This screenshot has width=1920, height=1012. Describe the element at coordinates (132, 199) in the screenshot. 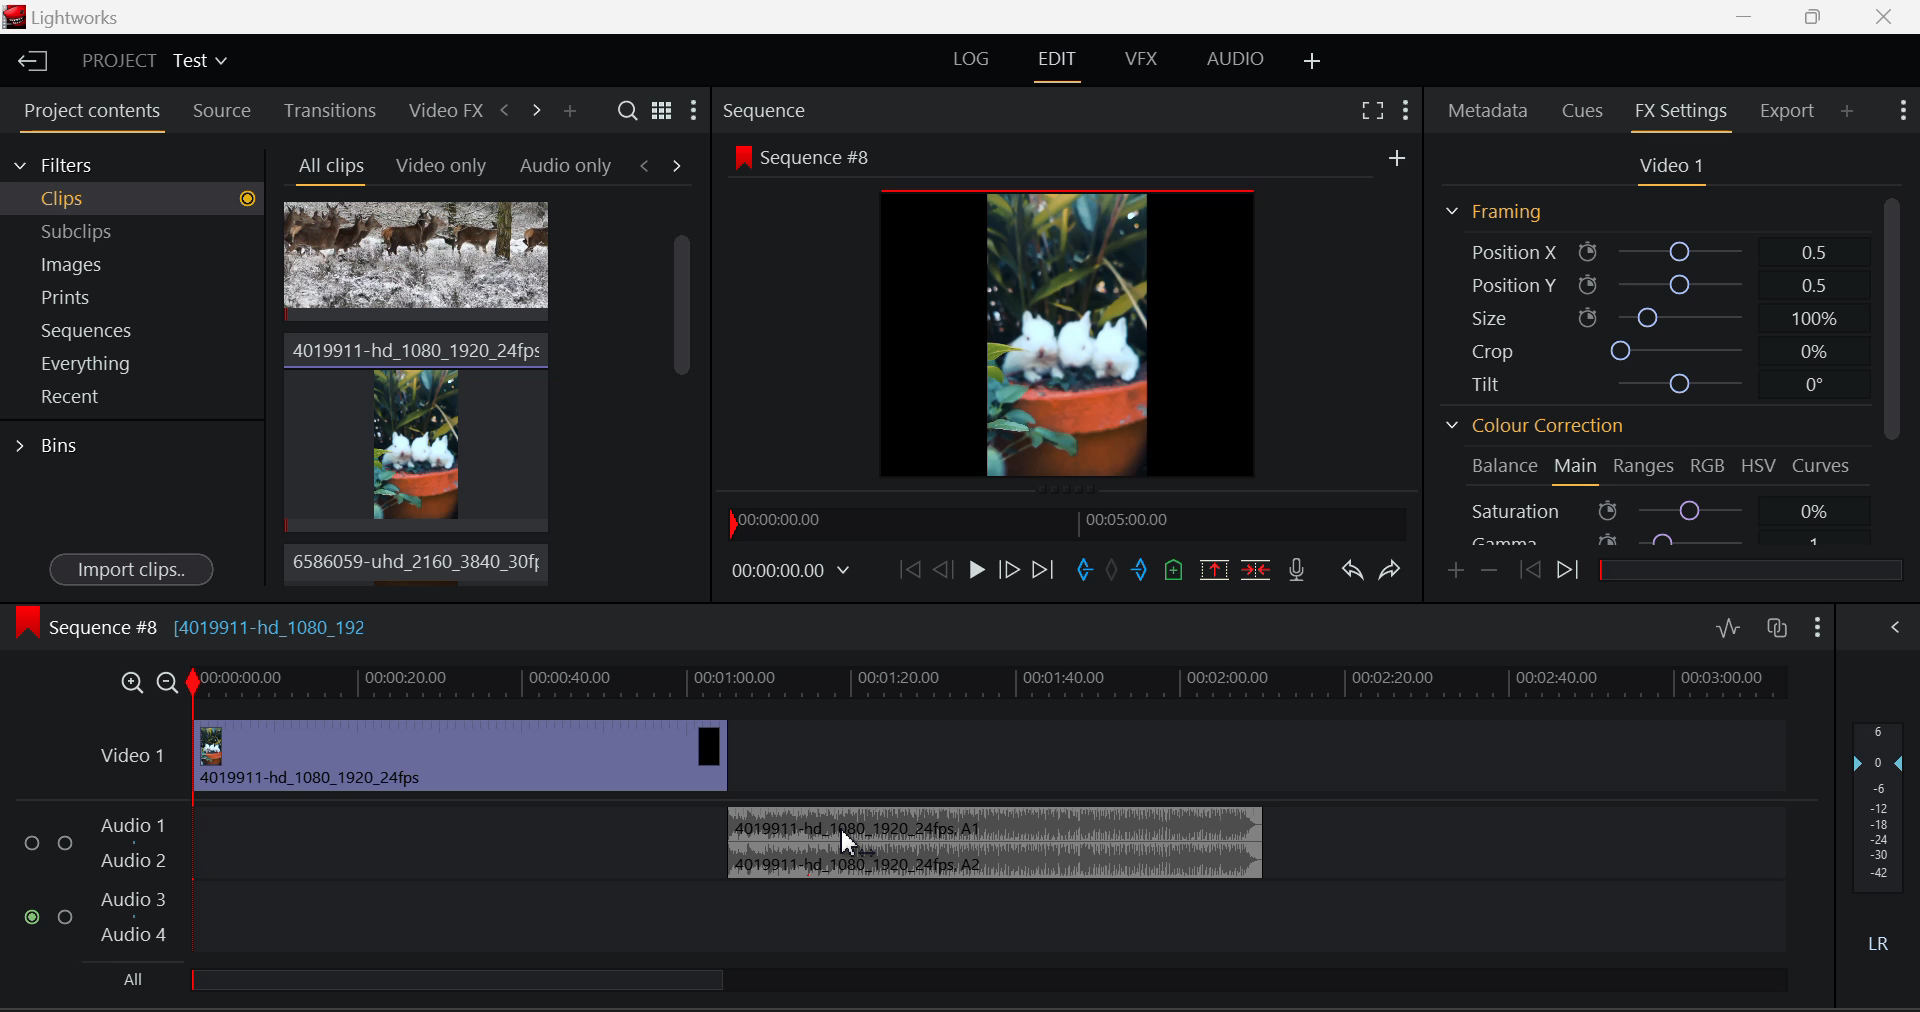

I see `Clips Open` at that location.